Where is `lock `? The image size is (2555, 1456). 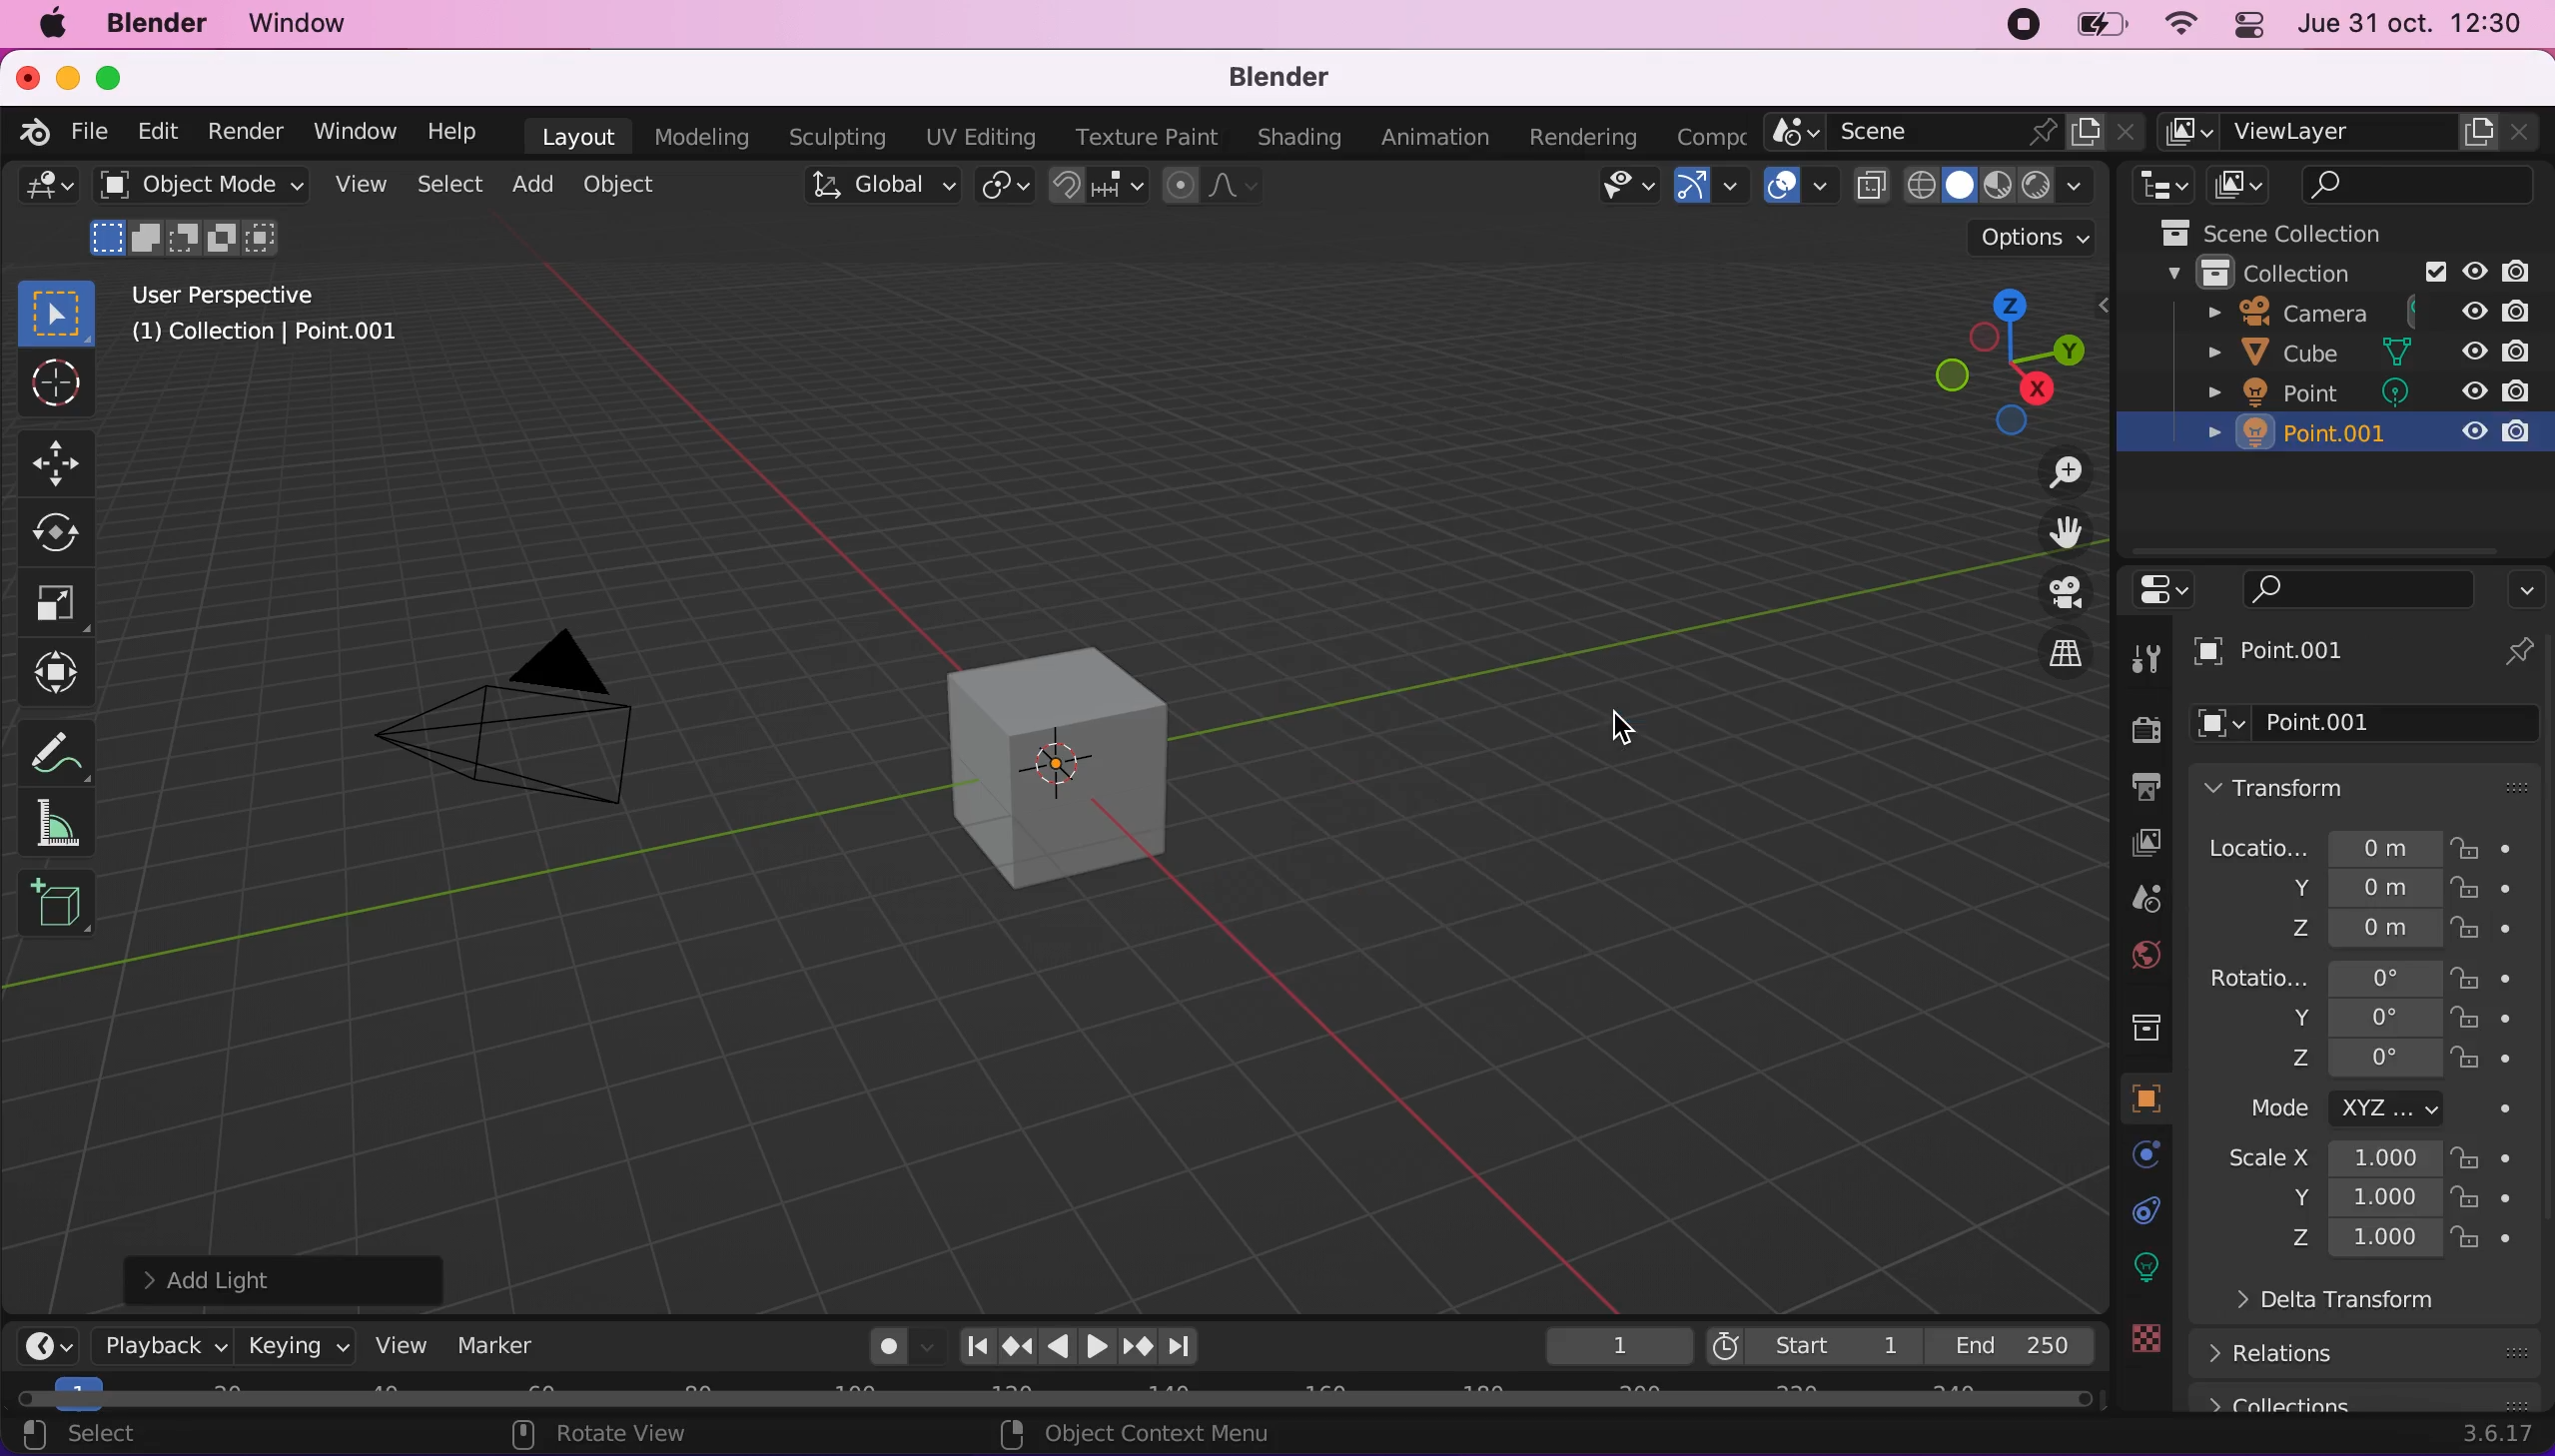
lock  is located at coordinates (2497, 976).